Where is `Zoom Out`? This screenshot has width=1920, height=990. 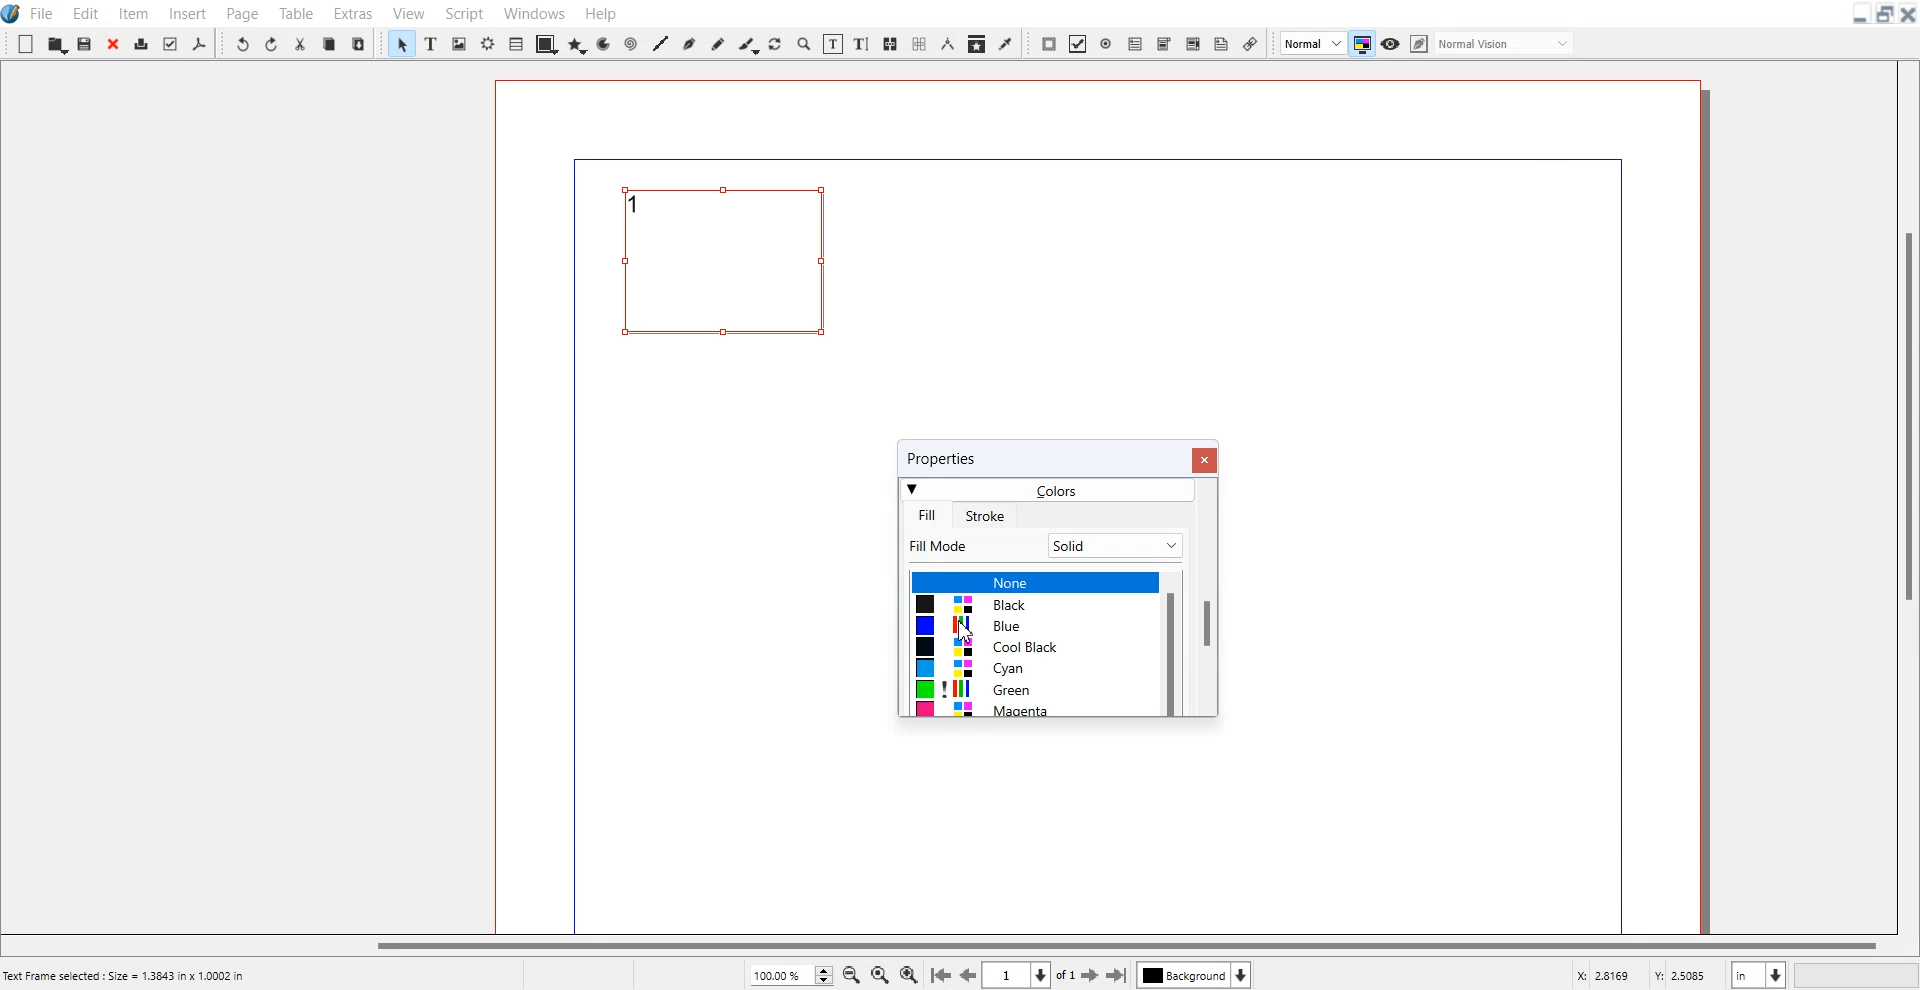
Zoom Out is located at coordinates (851, 974).